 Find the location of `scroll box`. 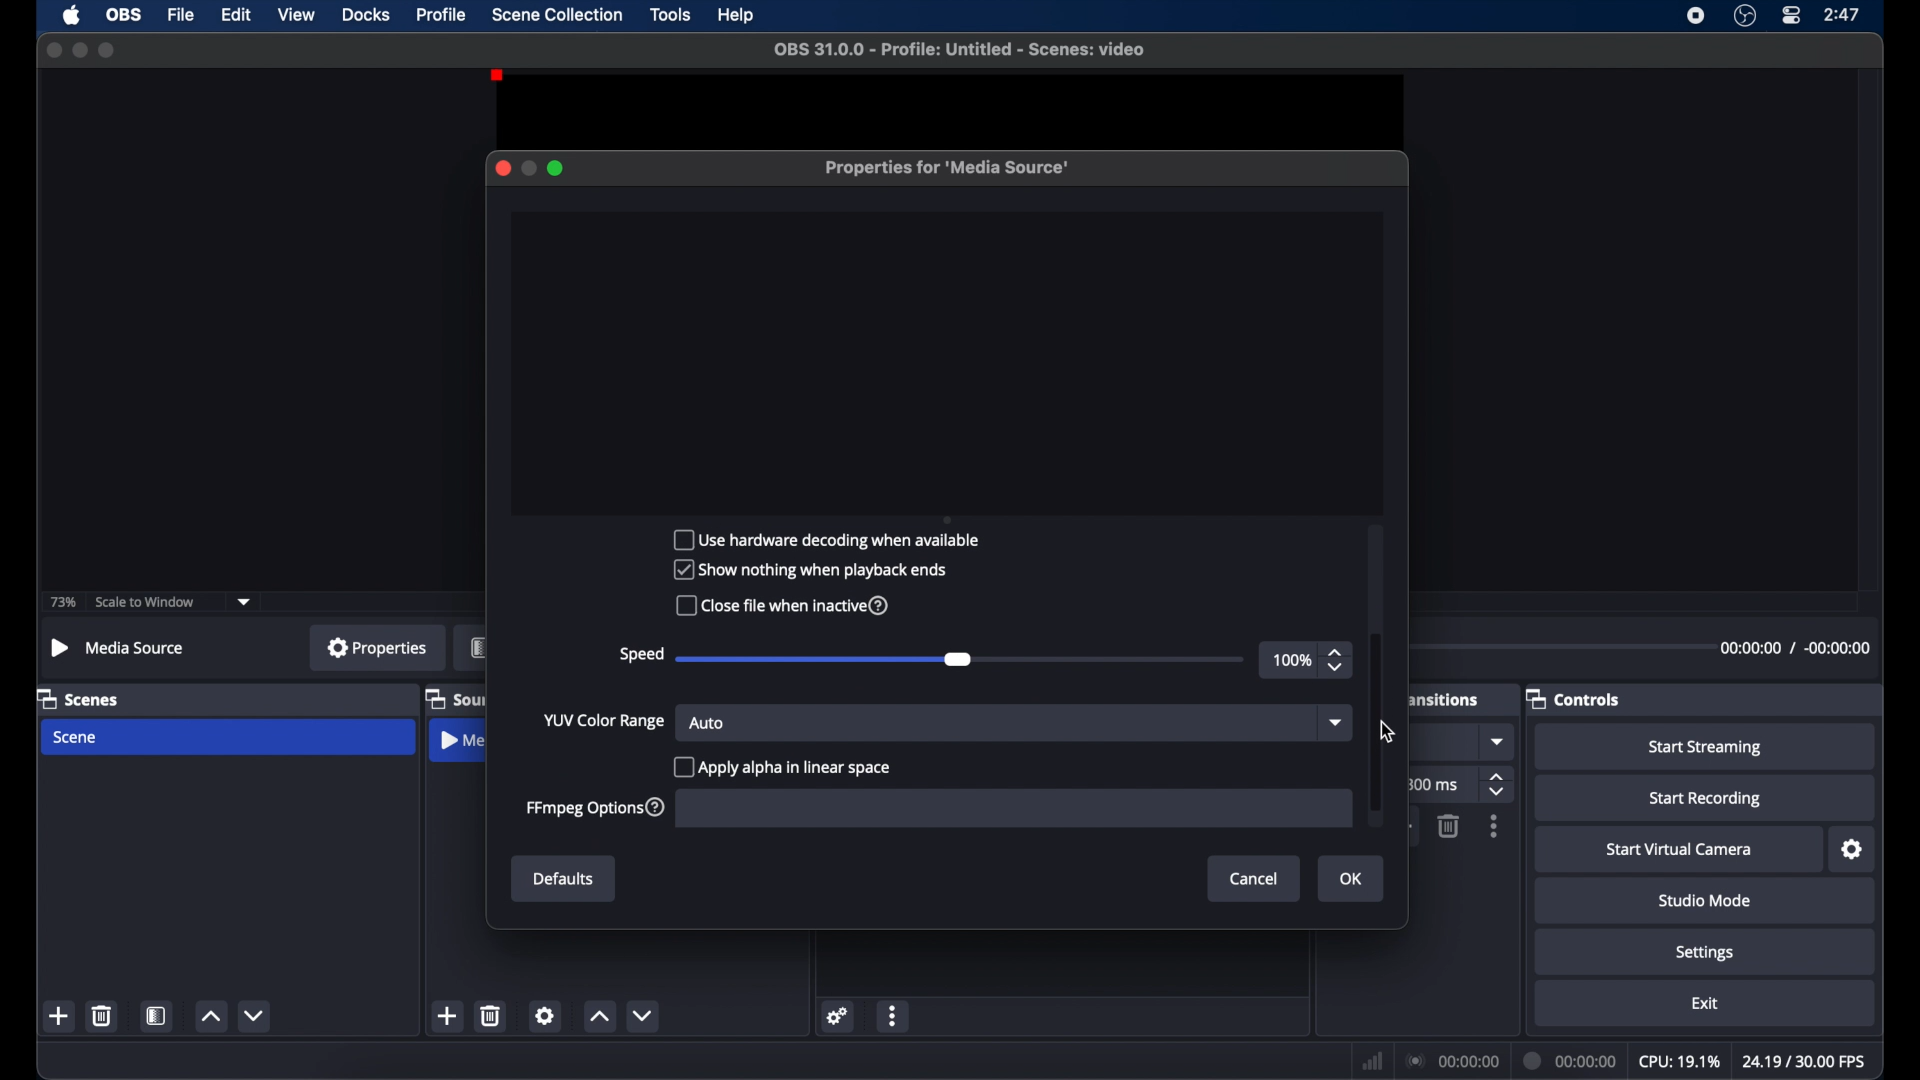

scroll box is located at coordinates (1376, 721).